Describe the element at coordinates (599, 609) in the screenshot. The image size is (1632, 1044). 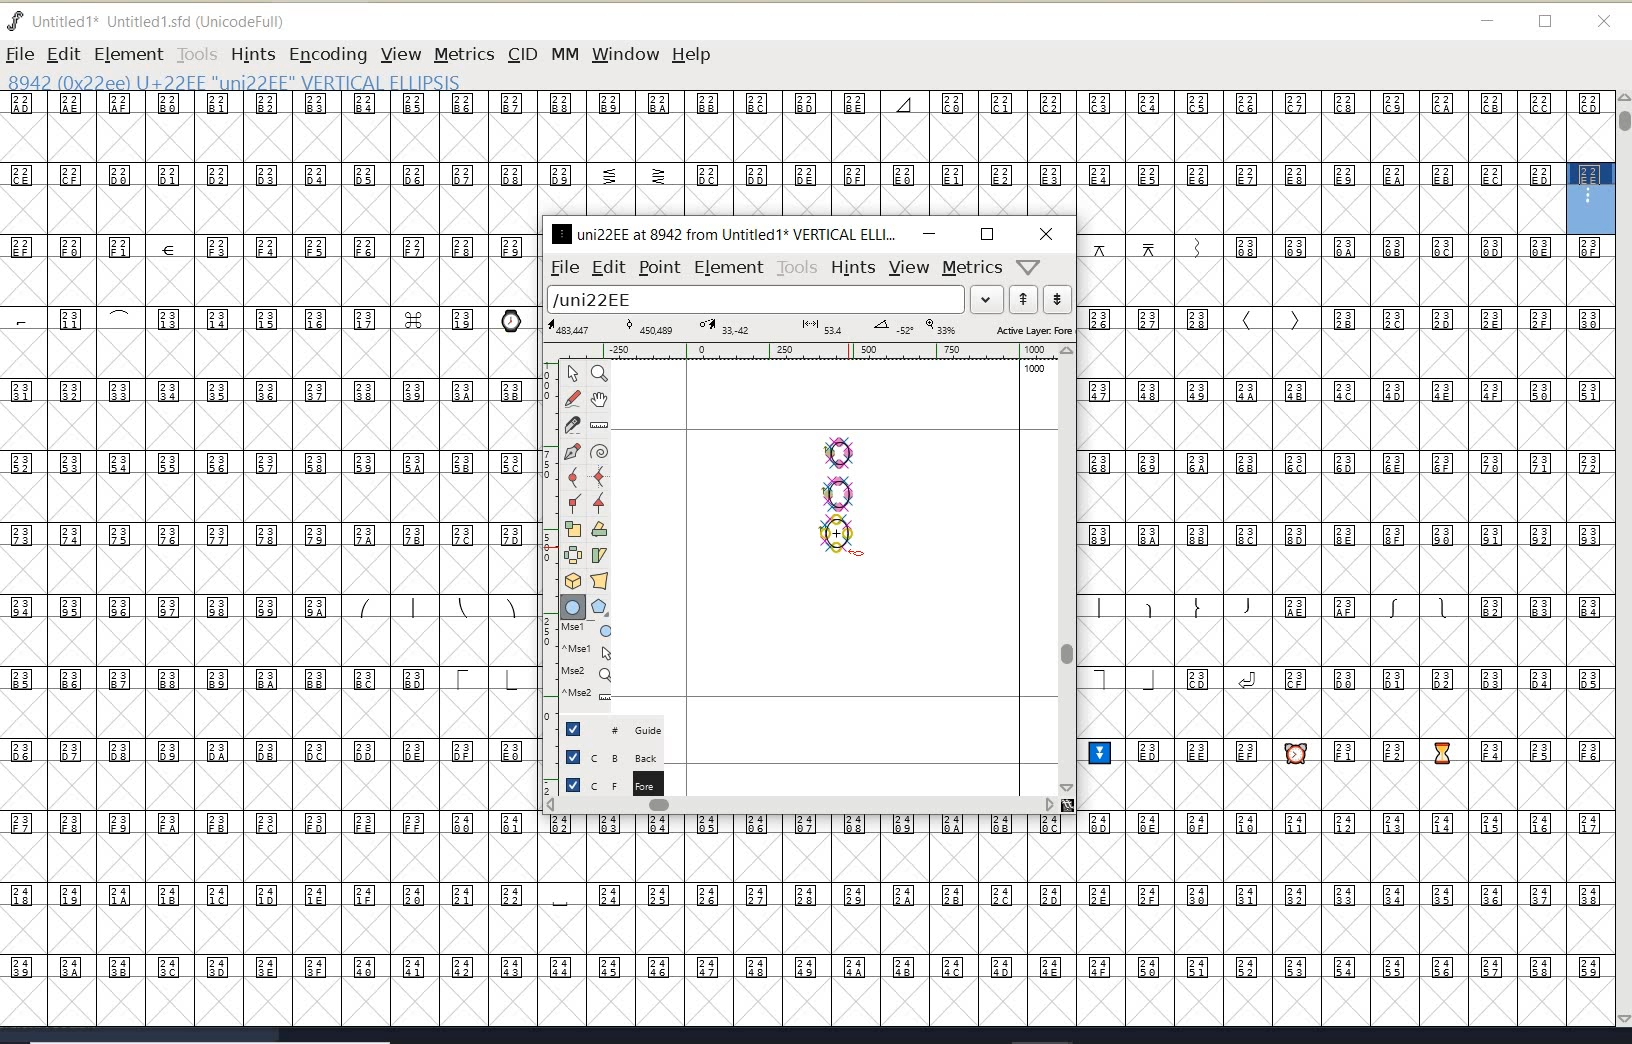
I see `polygon or star` at that location.